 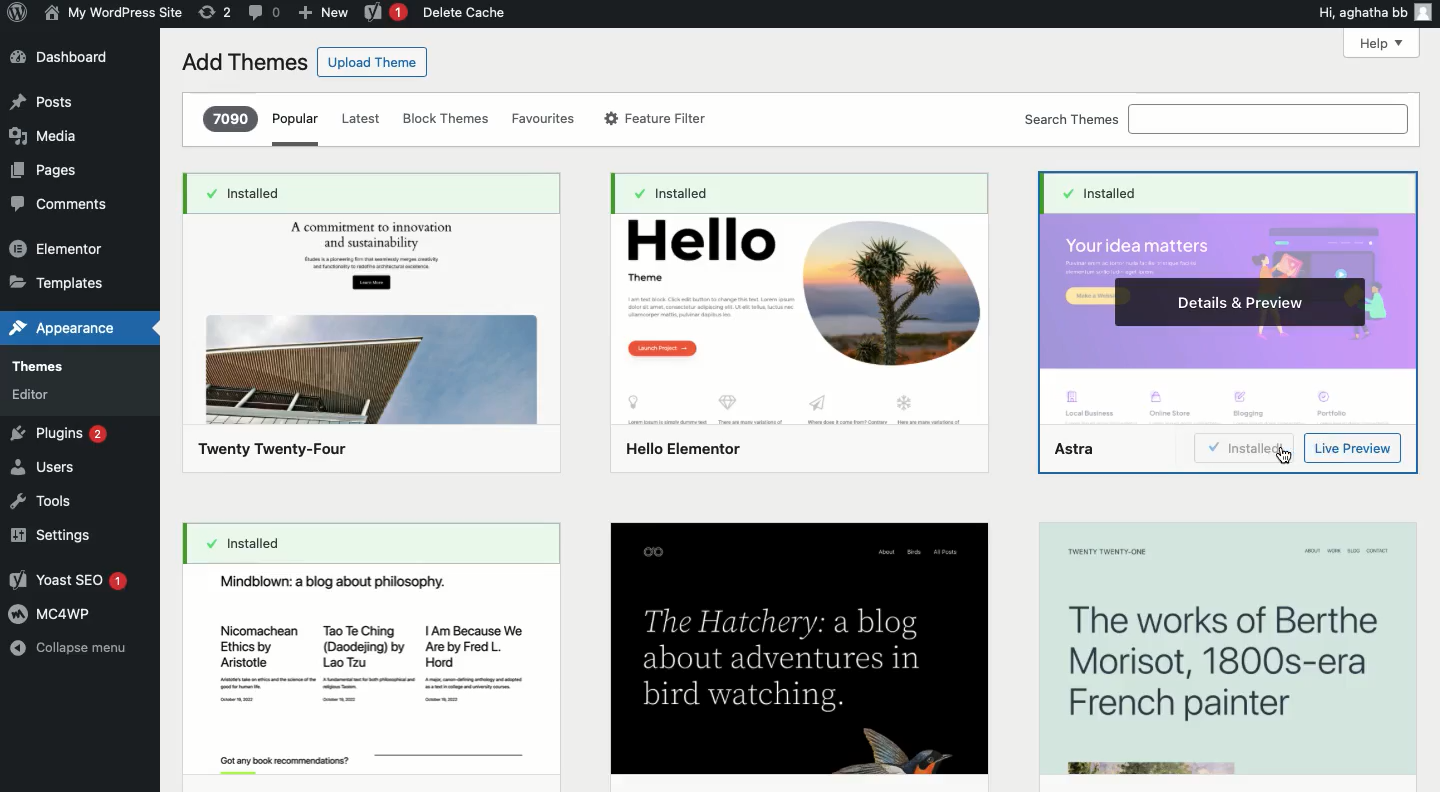 I want to click on Yoast, so click(x=66, y=580).